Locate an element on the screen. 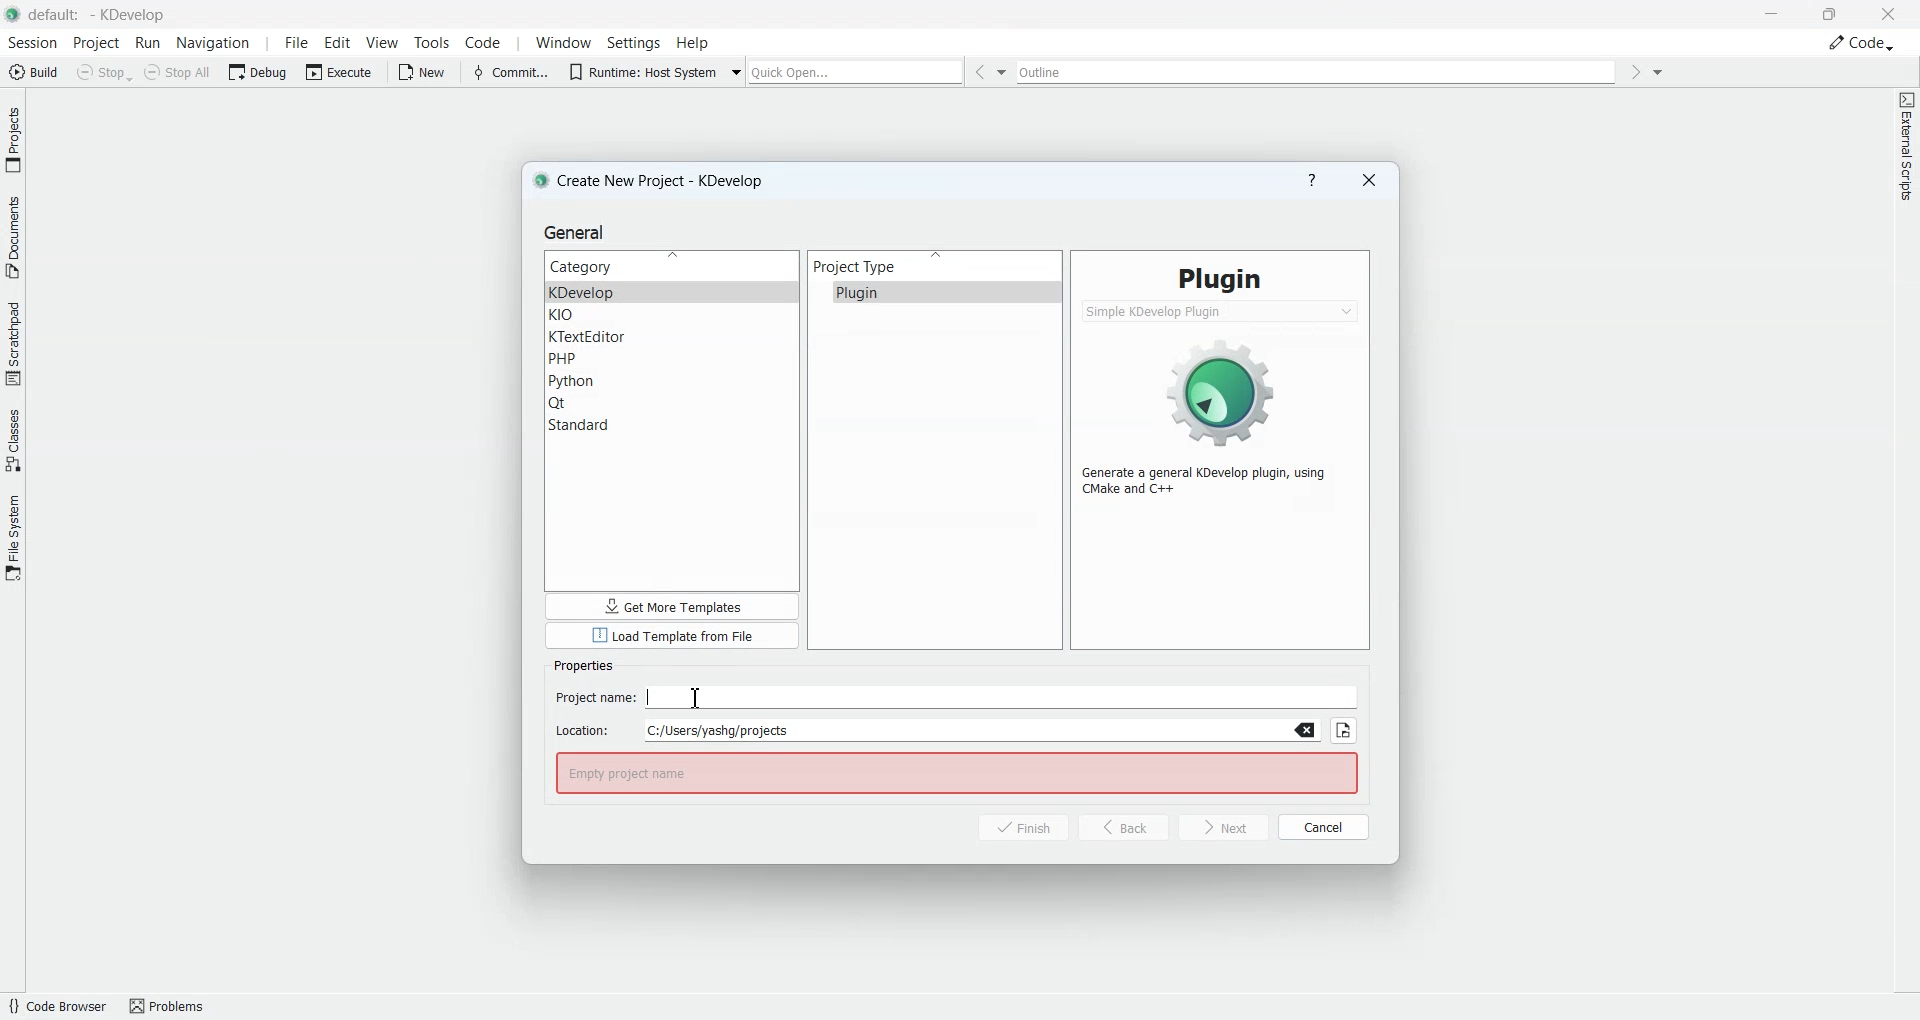 The width and height of the screenshot is (1920, 1020). External scripts is located at coordinates (1906, 152).